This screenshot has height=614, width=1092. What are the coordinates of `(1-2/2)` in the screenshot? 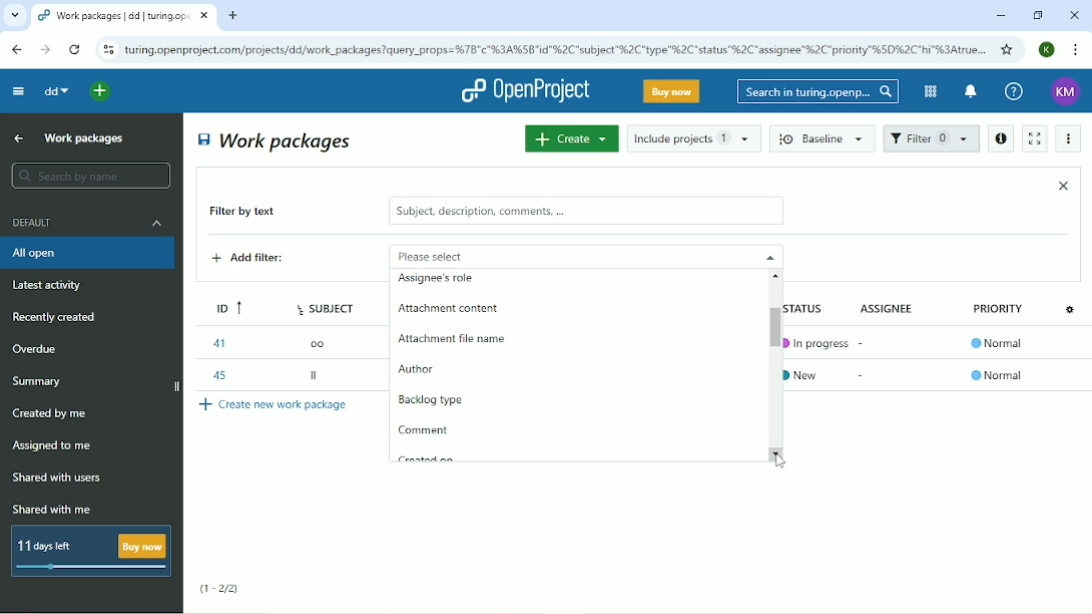 It's located at (220, 589).